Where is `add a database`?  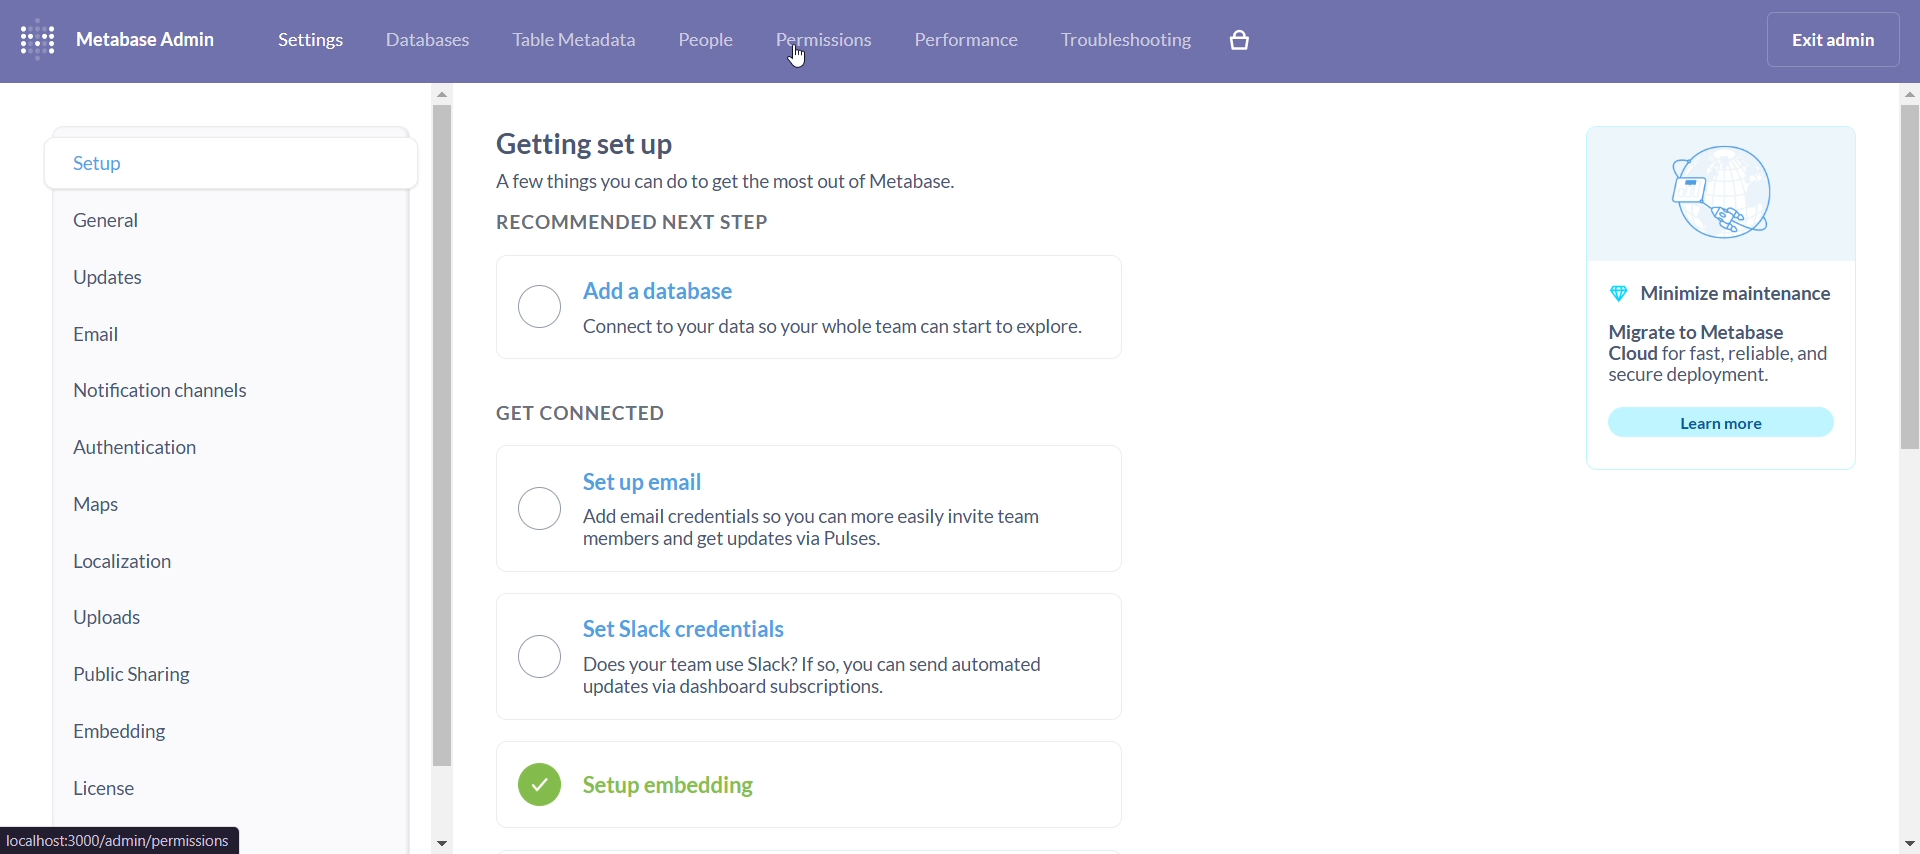
add a database is located at coordinates (808, 308).